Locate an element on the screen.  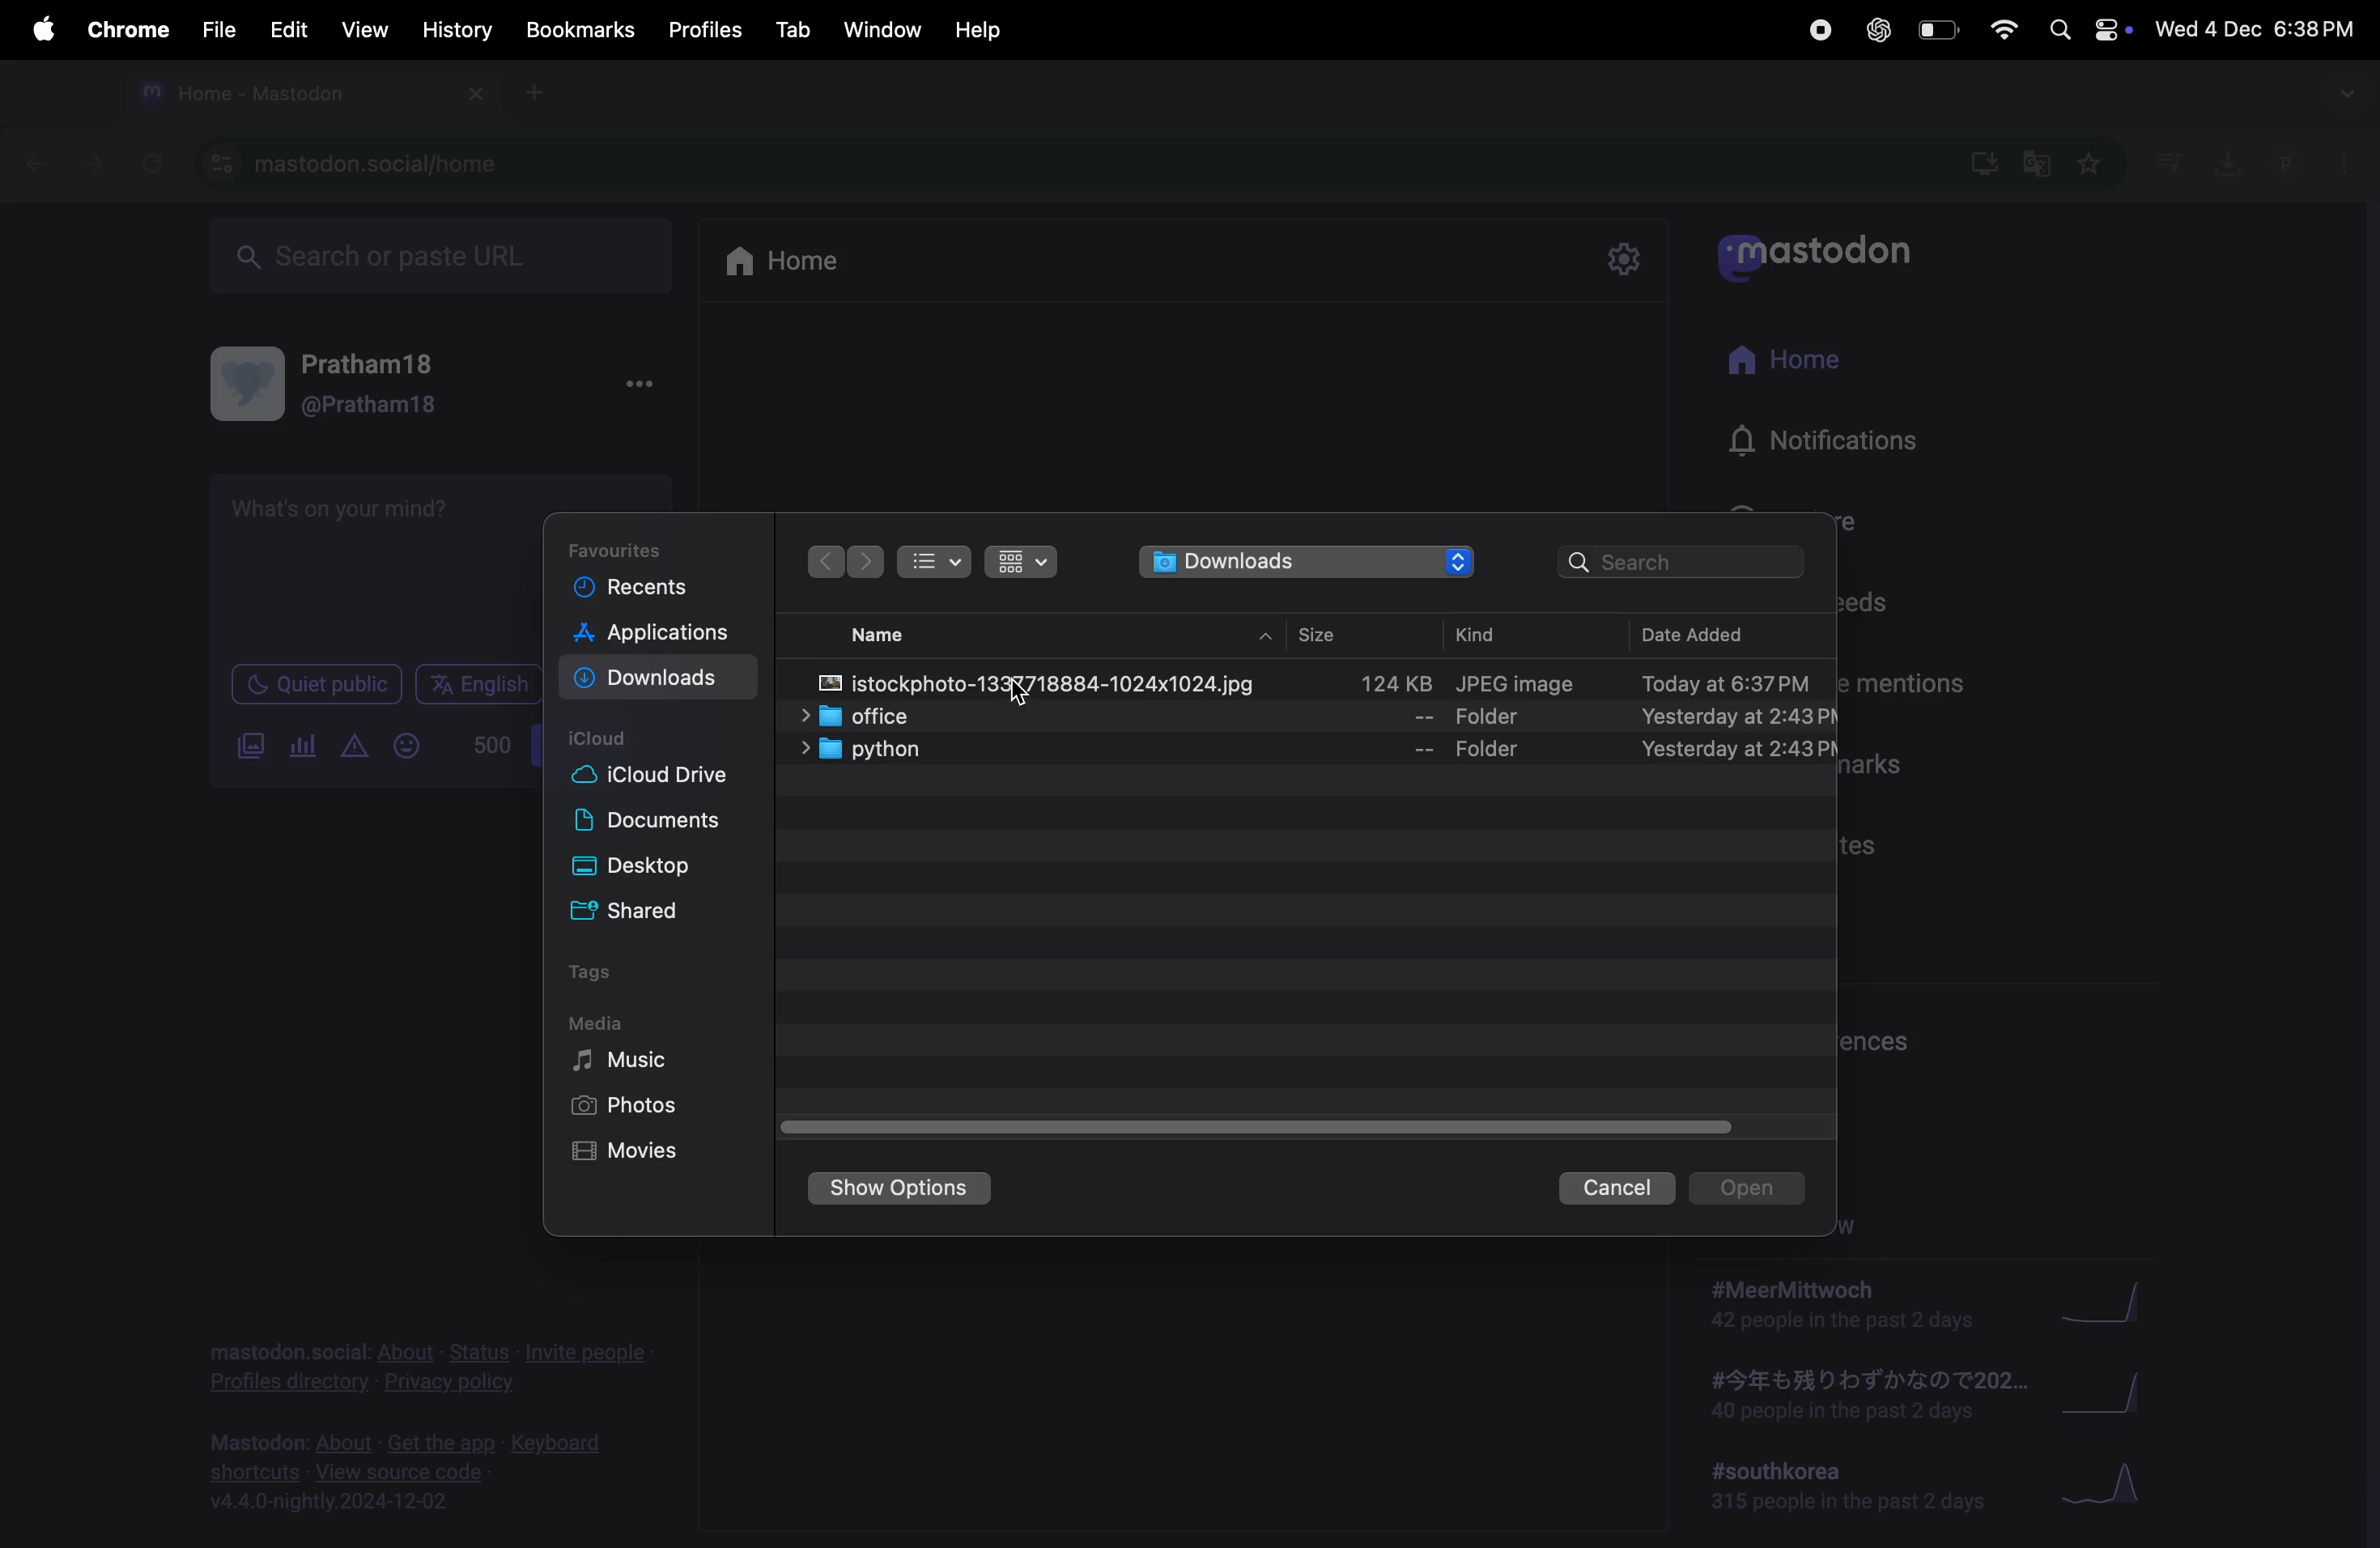
settings is located at coordinates (1619, 258).